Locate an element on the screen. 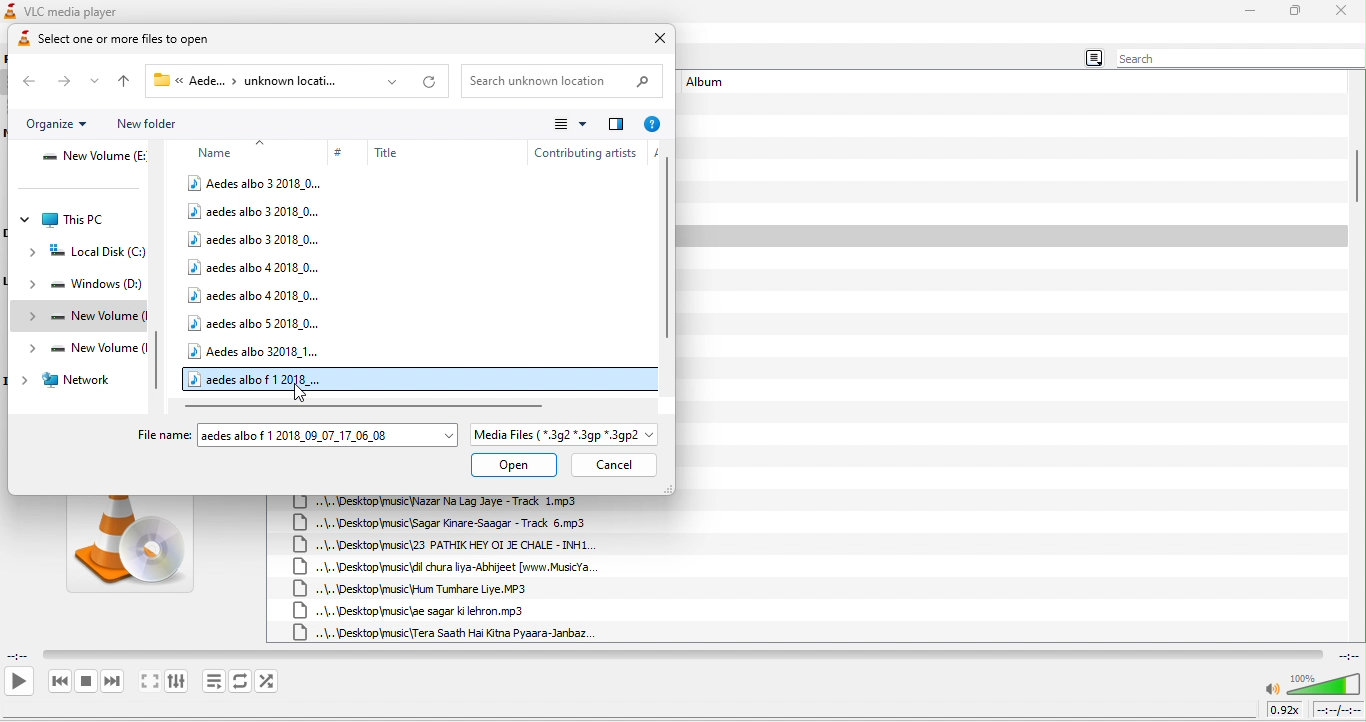 Image resolution: width=1366 pixels, height=722 pixels. toggle the video in  fullscreen is located at coordinates (149, 683).